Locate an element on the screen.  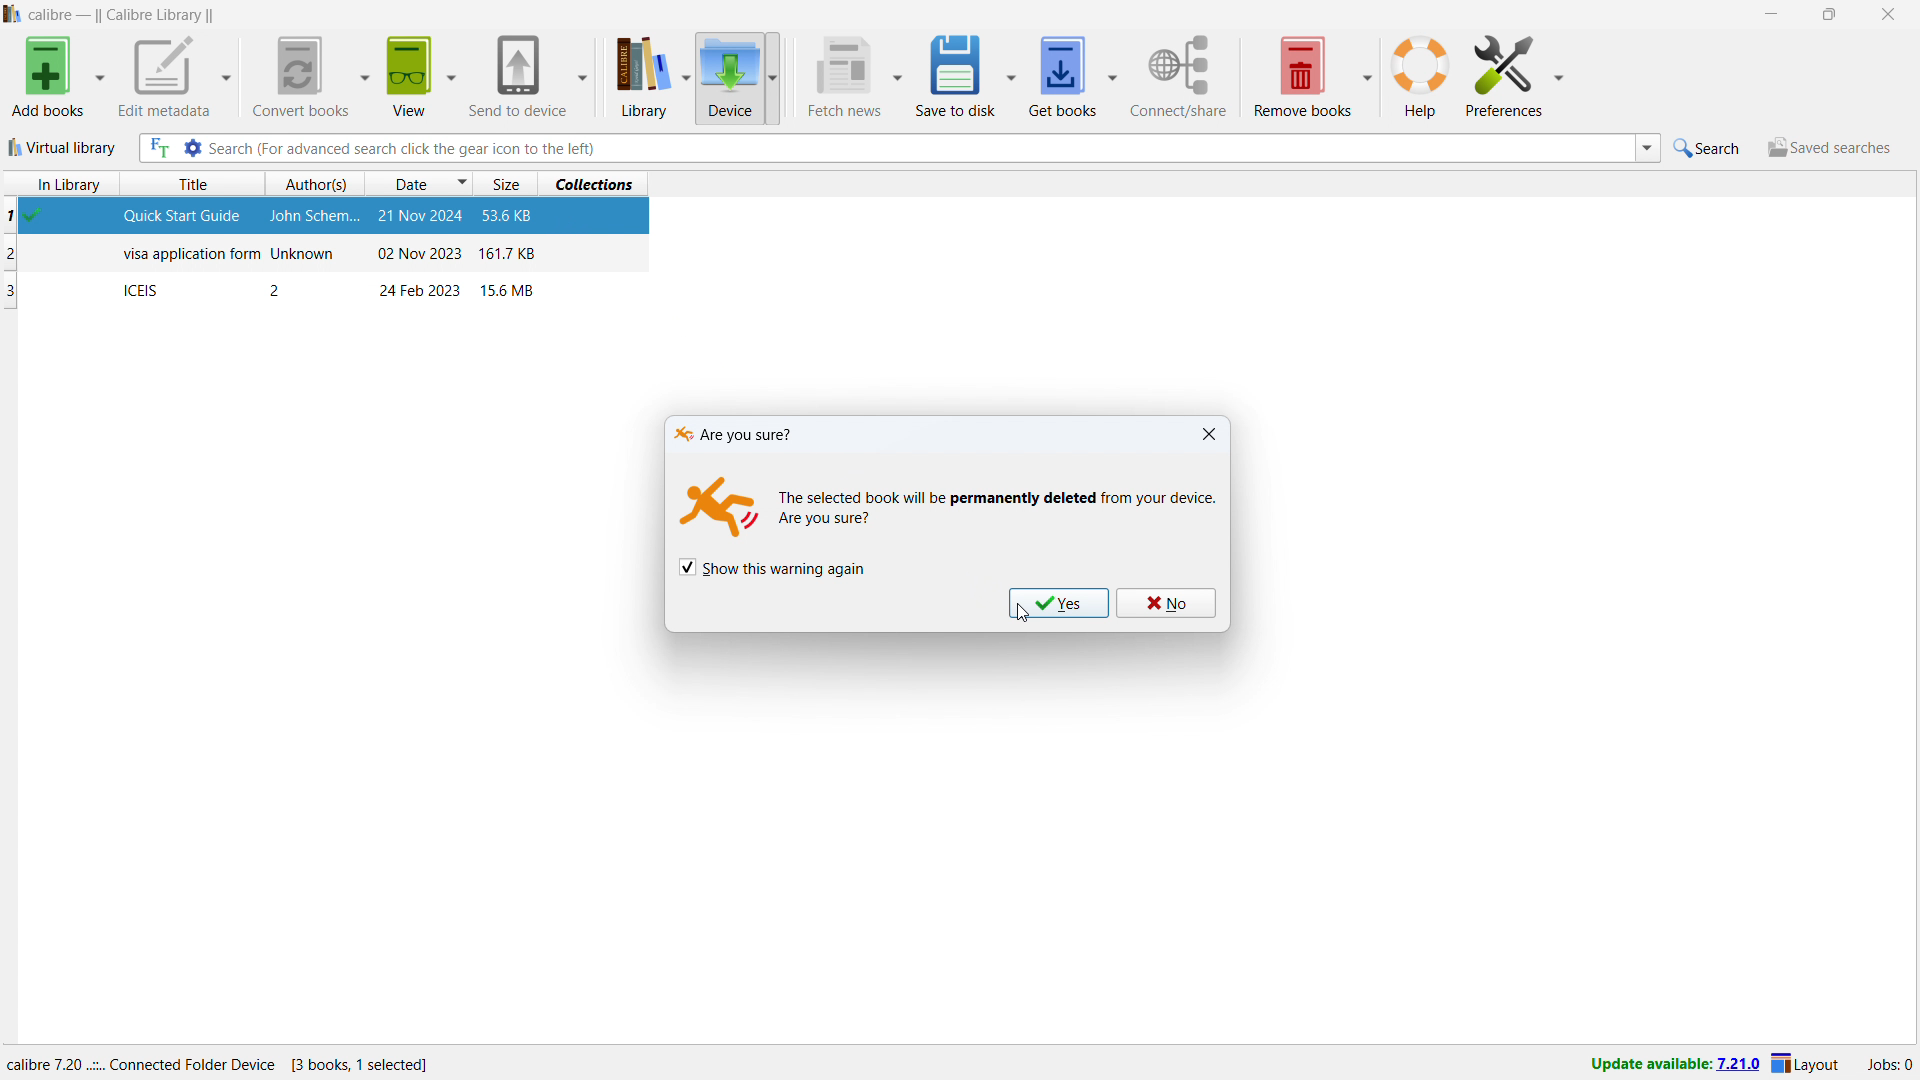
sort by size is located at coordinates (508, 183).